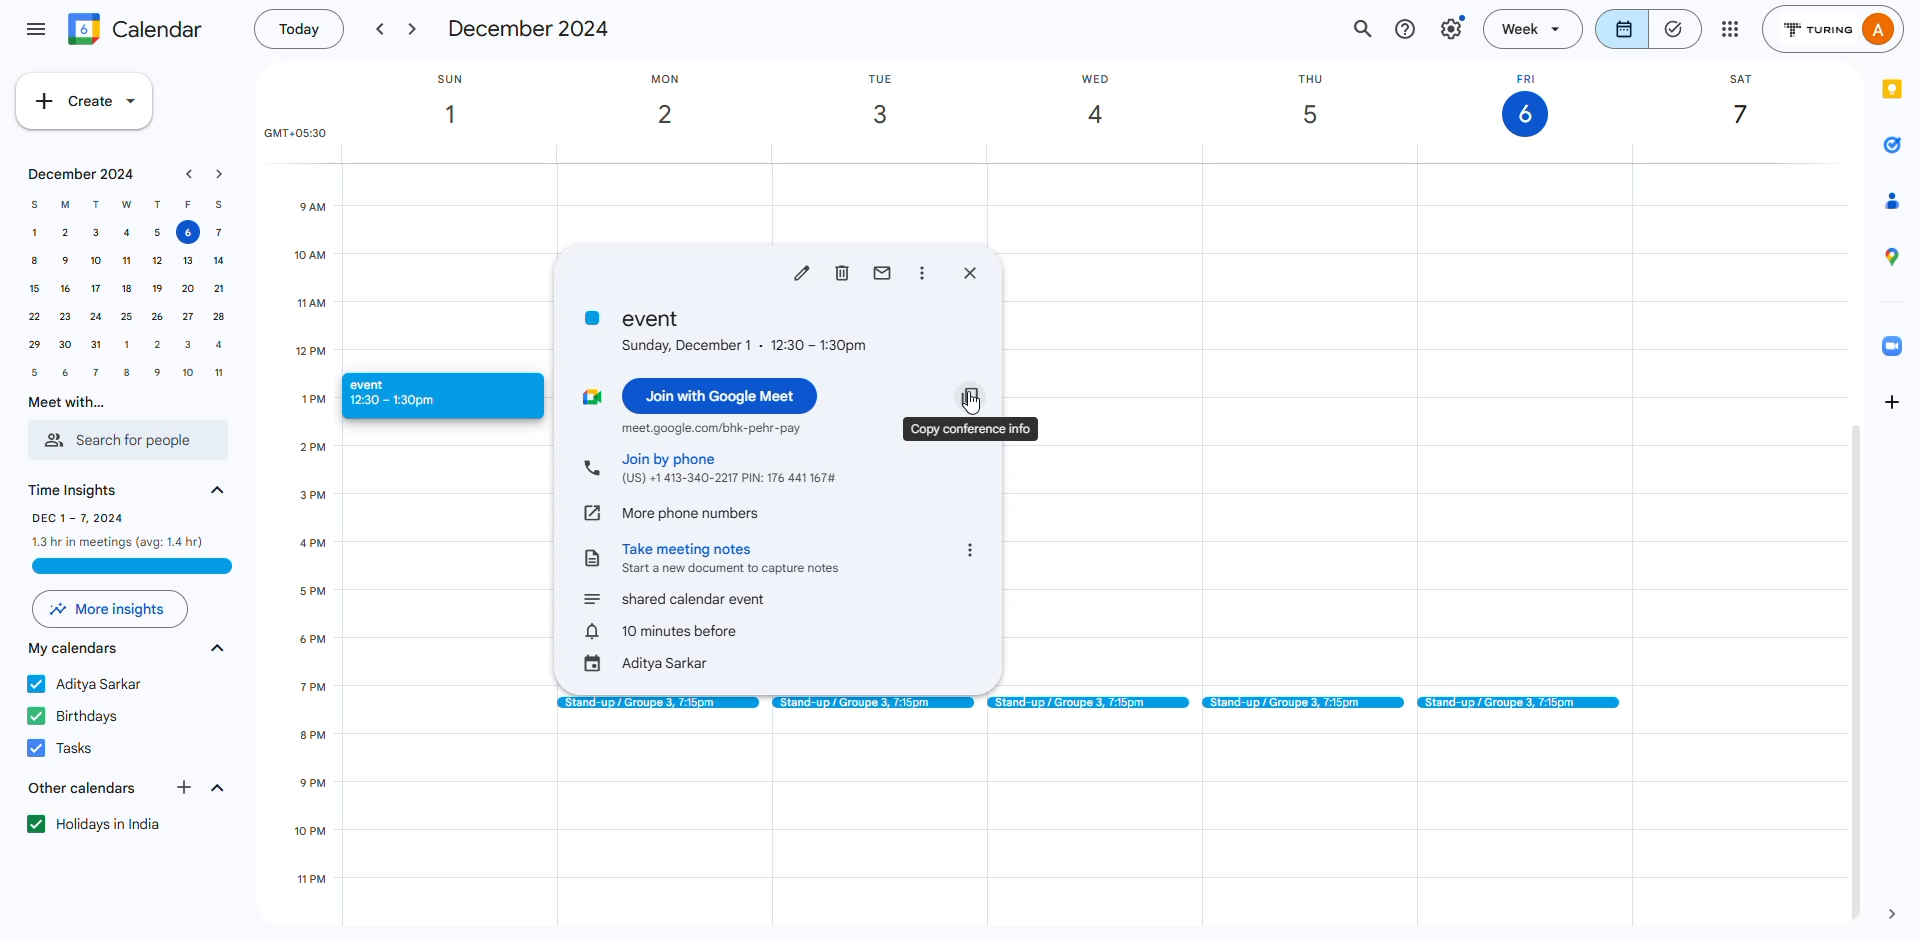 This screenshot has height=940, width=1920. What do you see at coordinates (186, 317) in the screenshot?
I see `27` at bounding box center [186, 317].